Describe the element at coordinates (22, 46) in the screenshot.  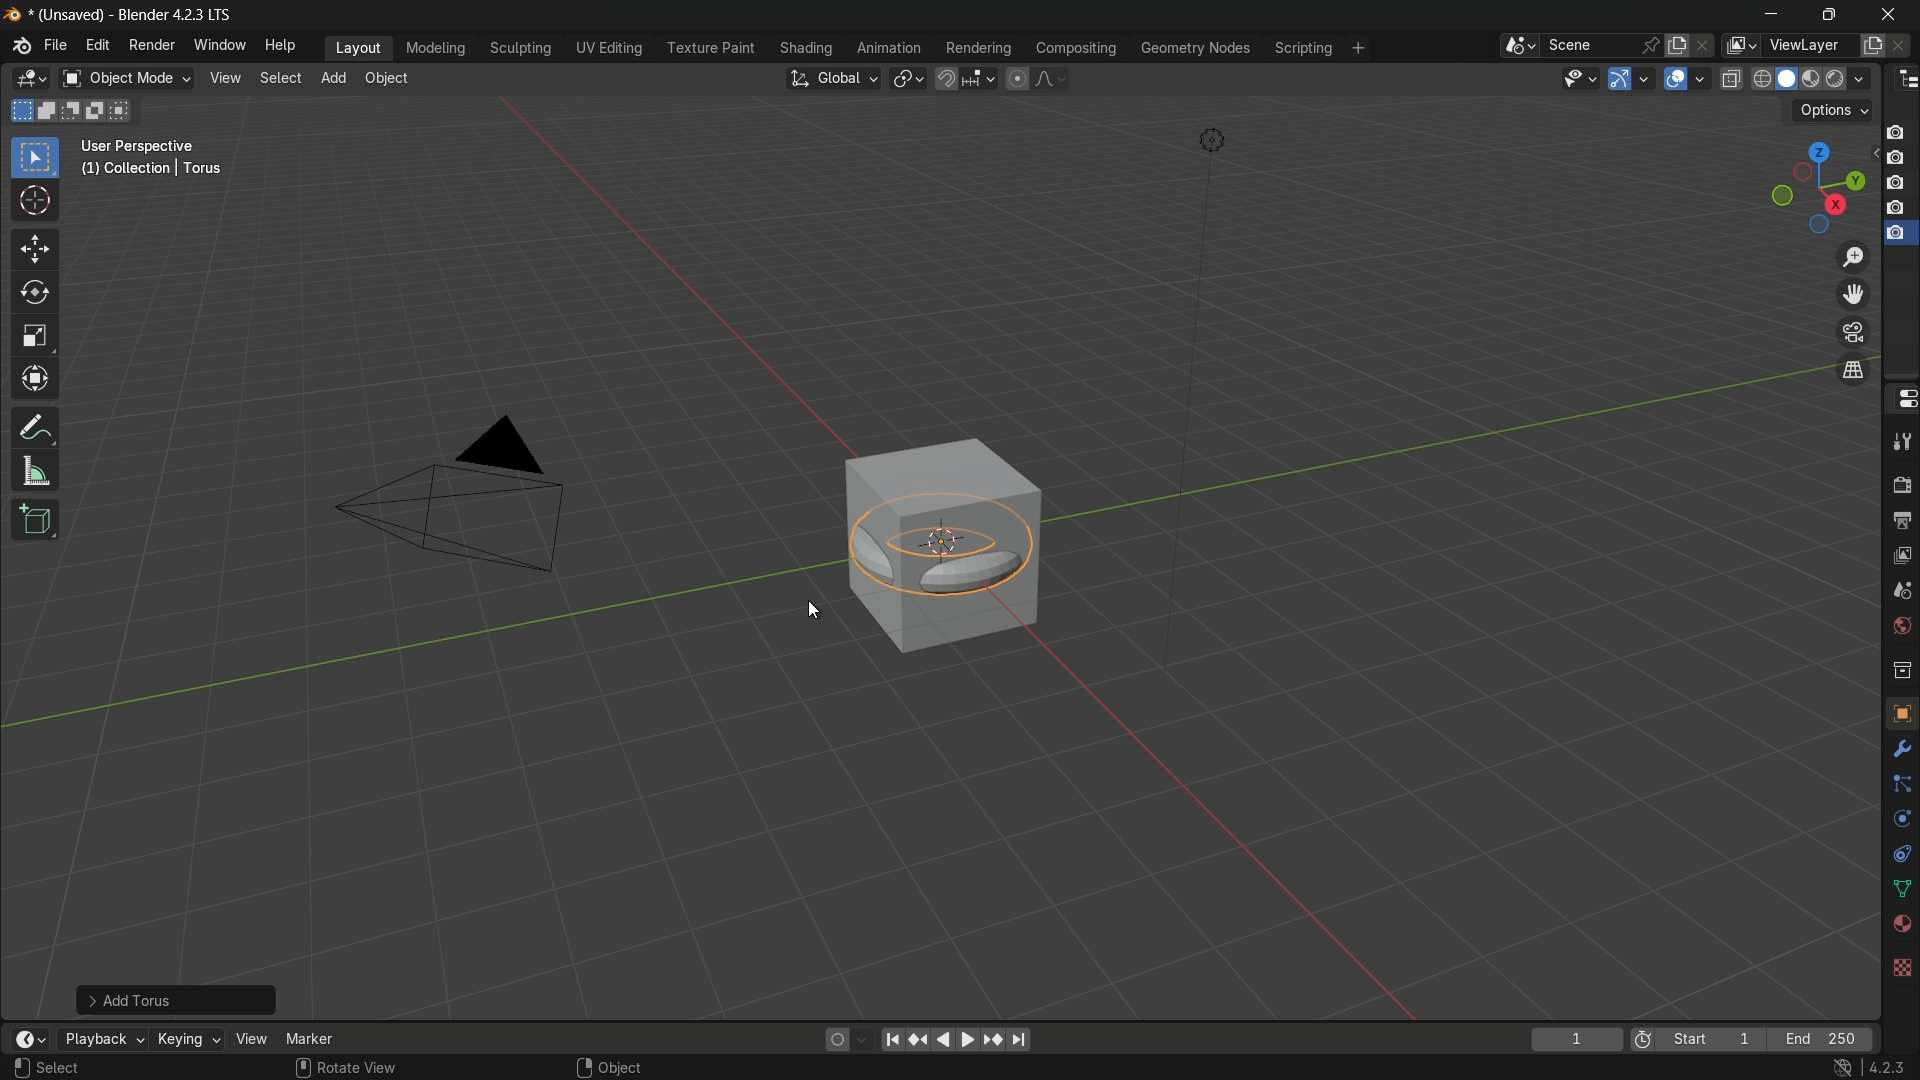
I see `logo` at that location.